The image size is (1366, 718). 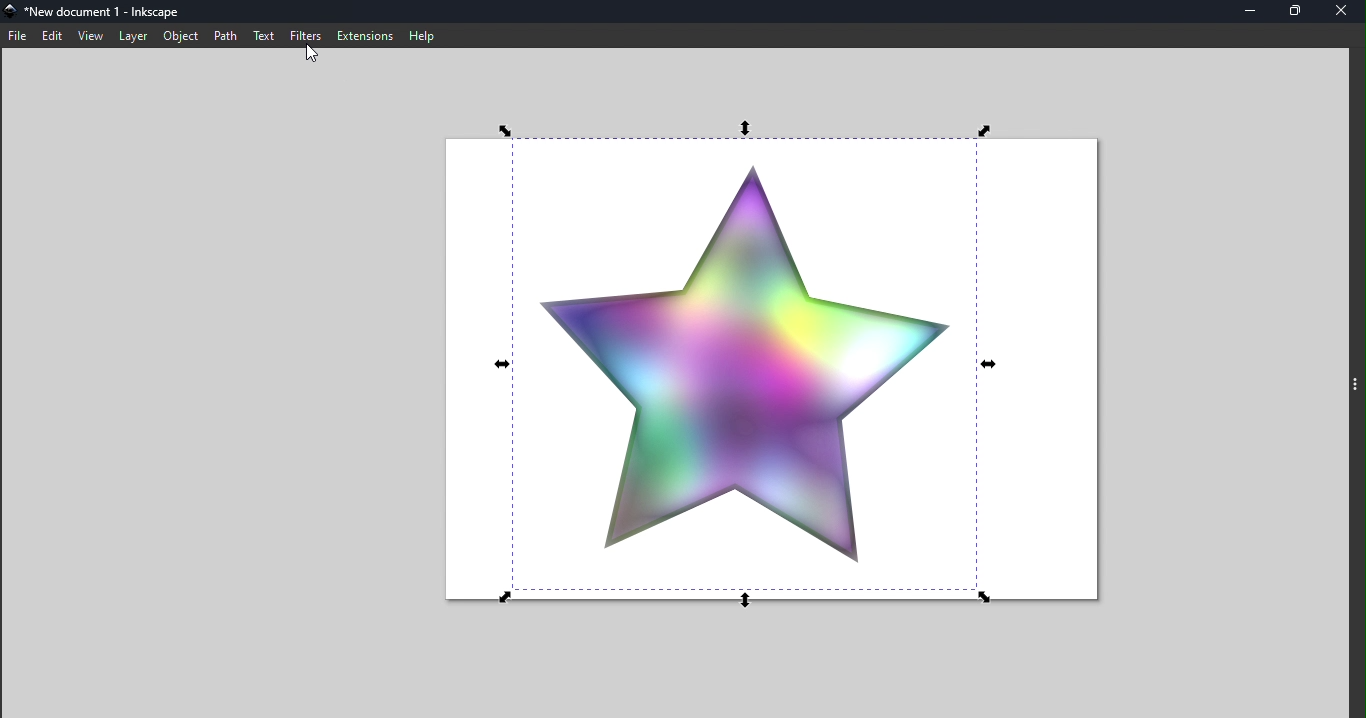 I want to click on Cursor, so click(x=314, y=59).